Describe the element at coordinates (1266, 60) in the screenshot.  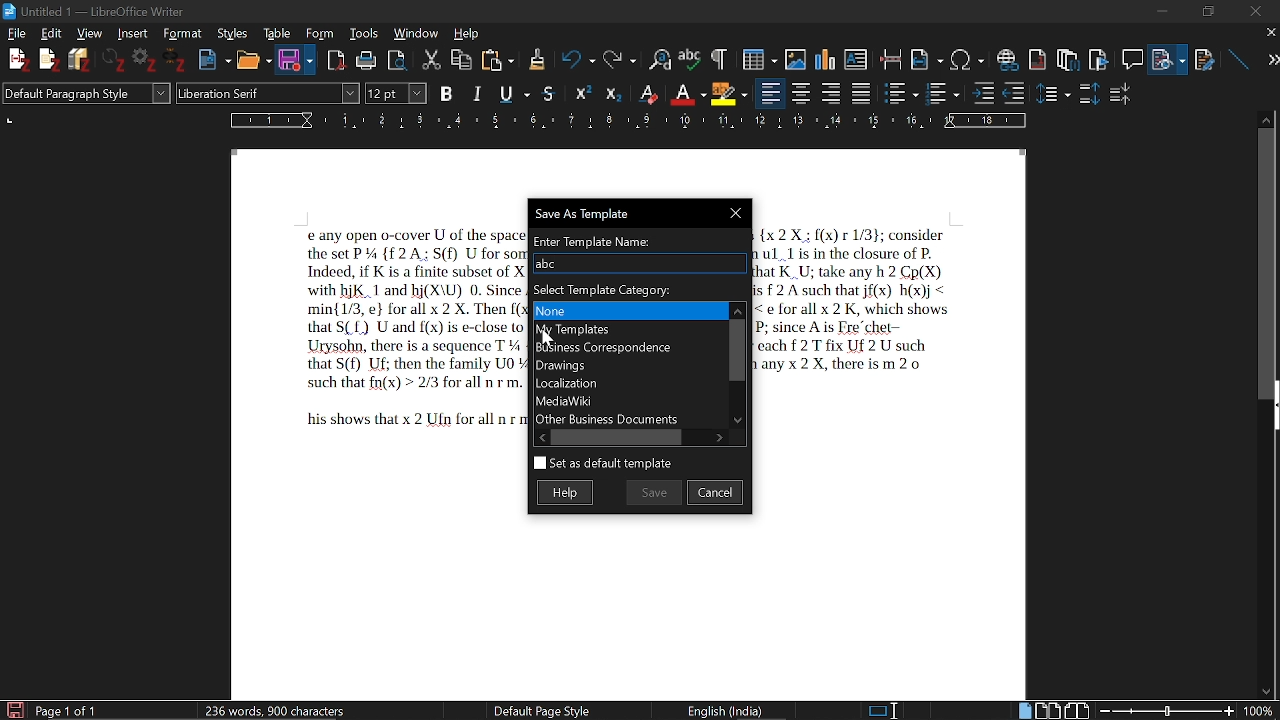
I see `next` at that location.